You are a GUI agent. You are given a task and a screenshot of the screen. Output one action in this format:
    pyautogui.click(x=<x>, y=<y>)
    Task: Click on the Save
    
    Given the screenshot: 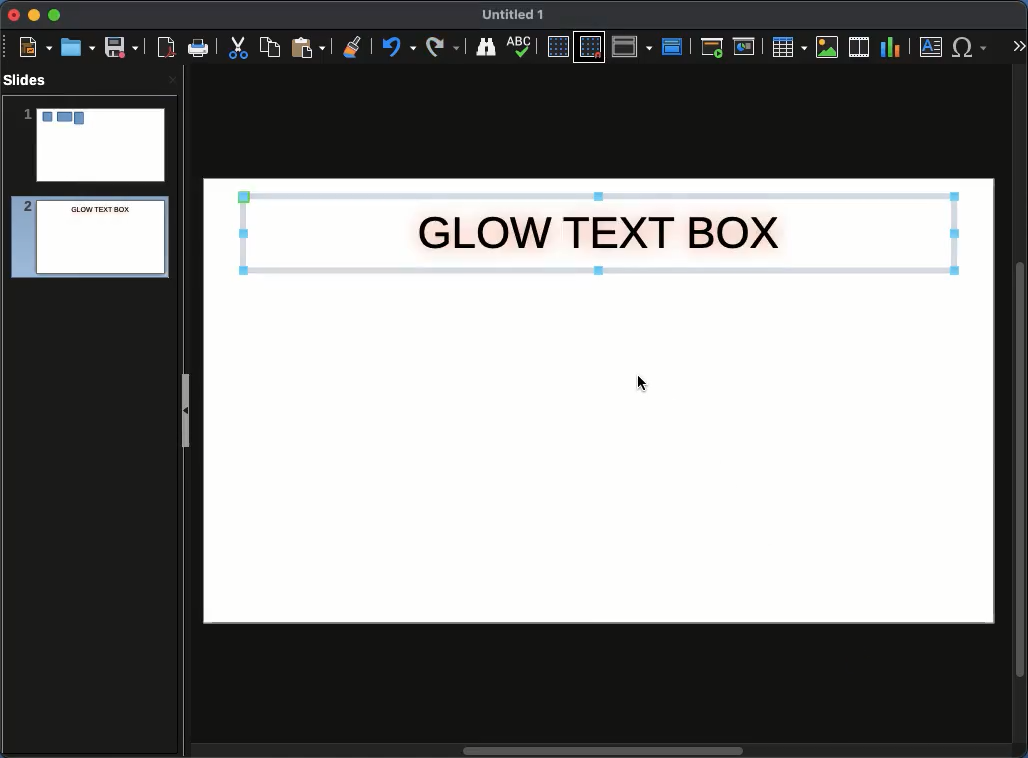 What is the action you would take?
    pyautogui.click(x=123, y=46)
    